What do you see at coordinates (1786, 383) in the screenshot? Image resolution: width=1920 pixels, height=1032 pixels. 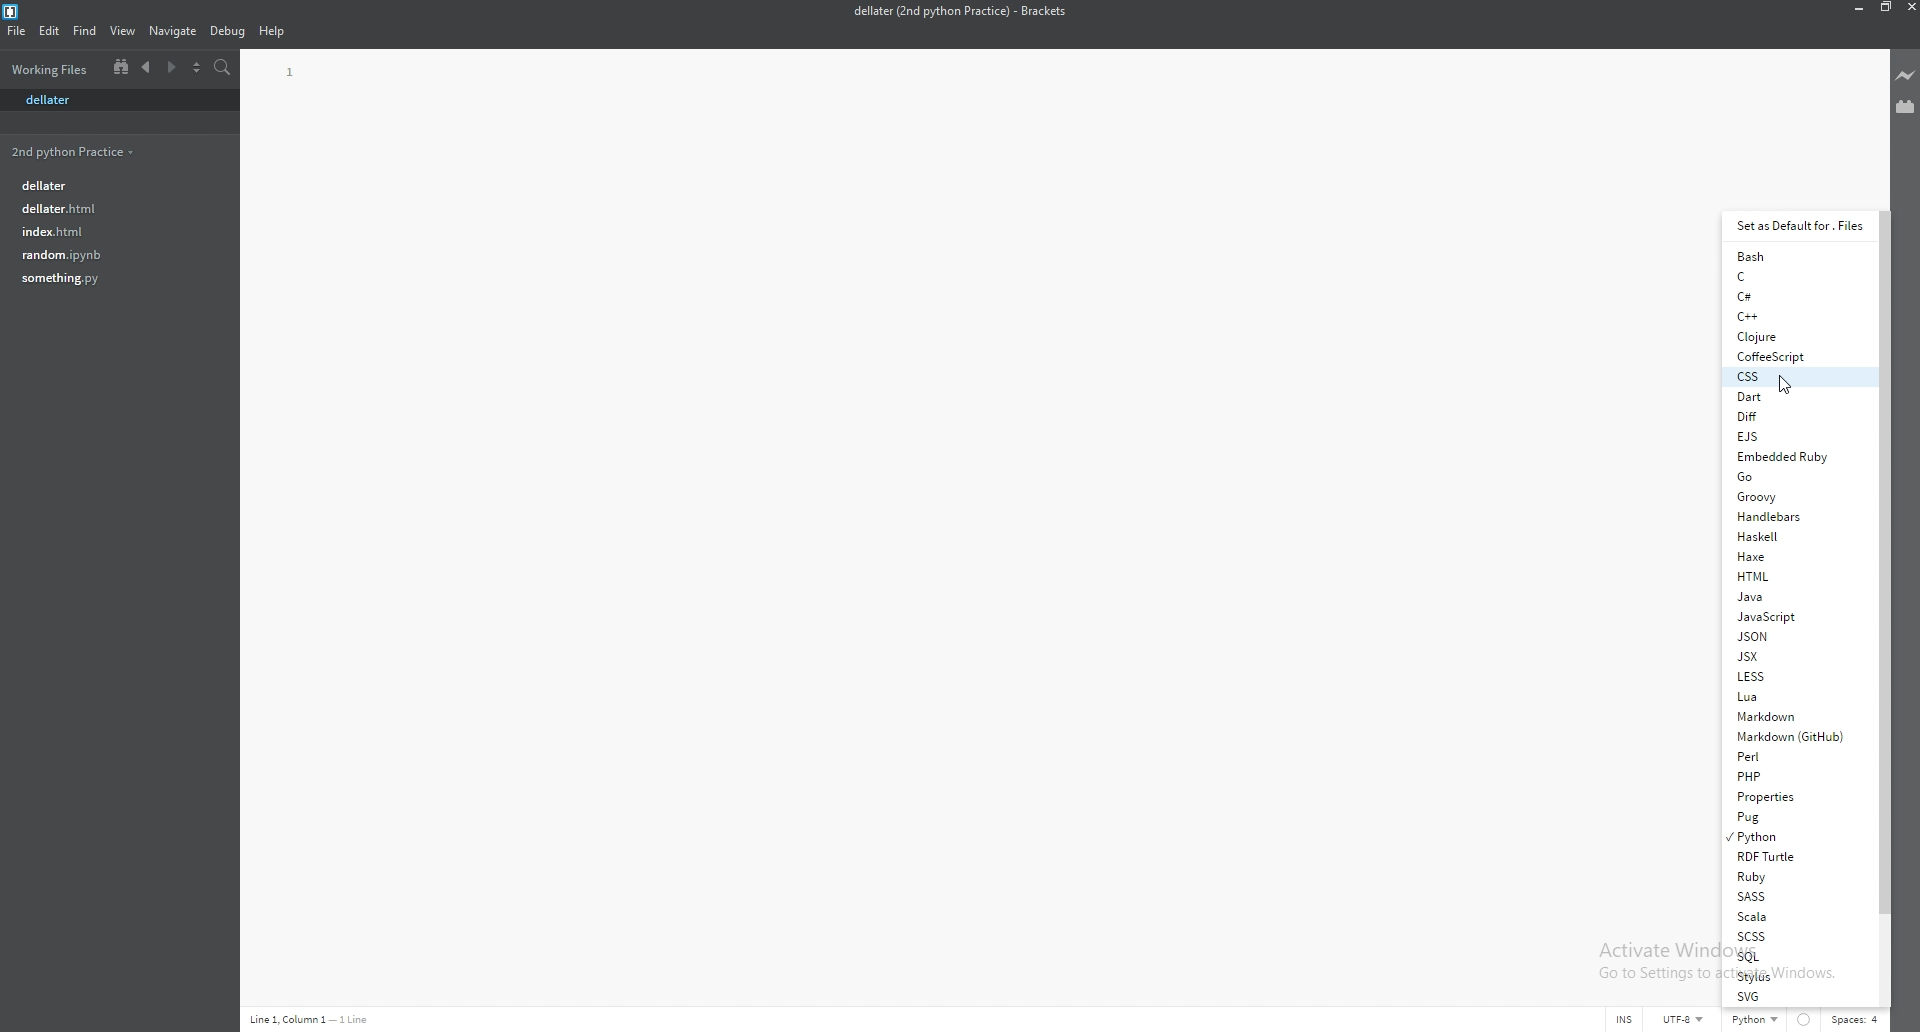 I see `CURSOR` at bounding box center [1786, 383].